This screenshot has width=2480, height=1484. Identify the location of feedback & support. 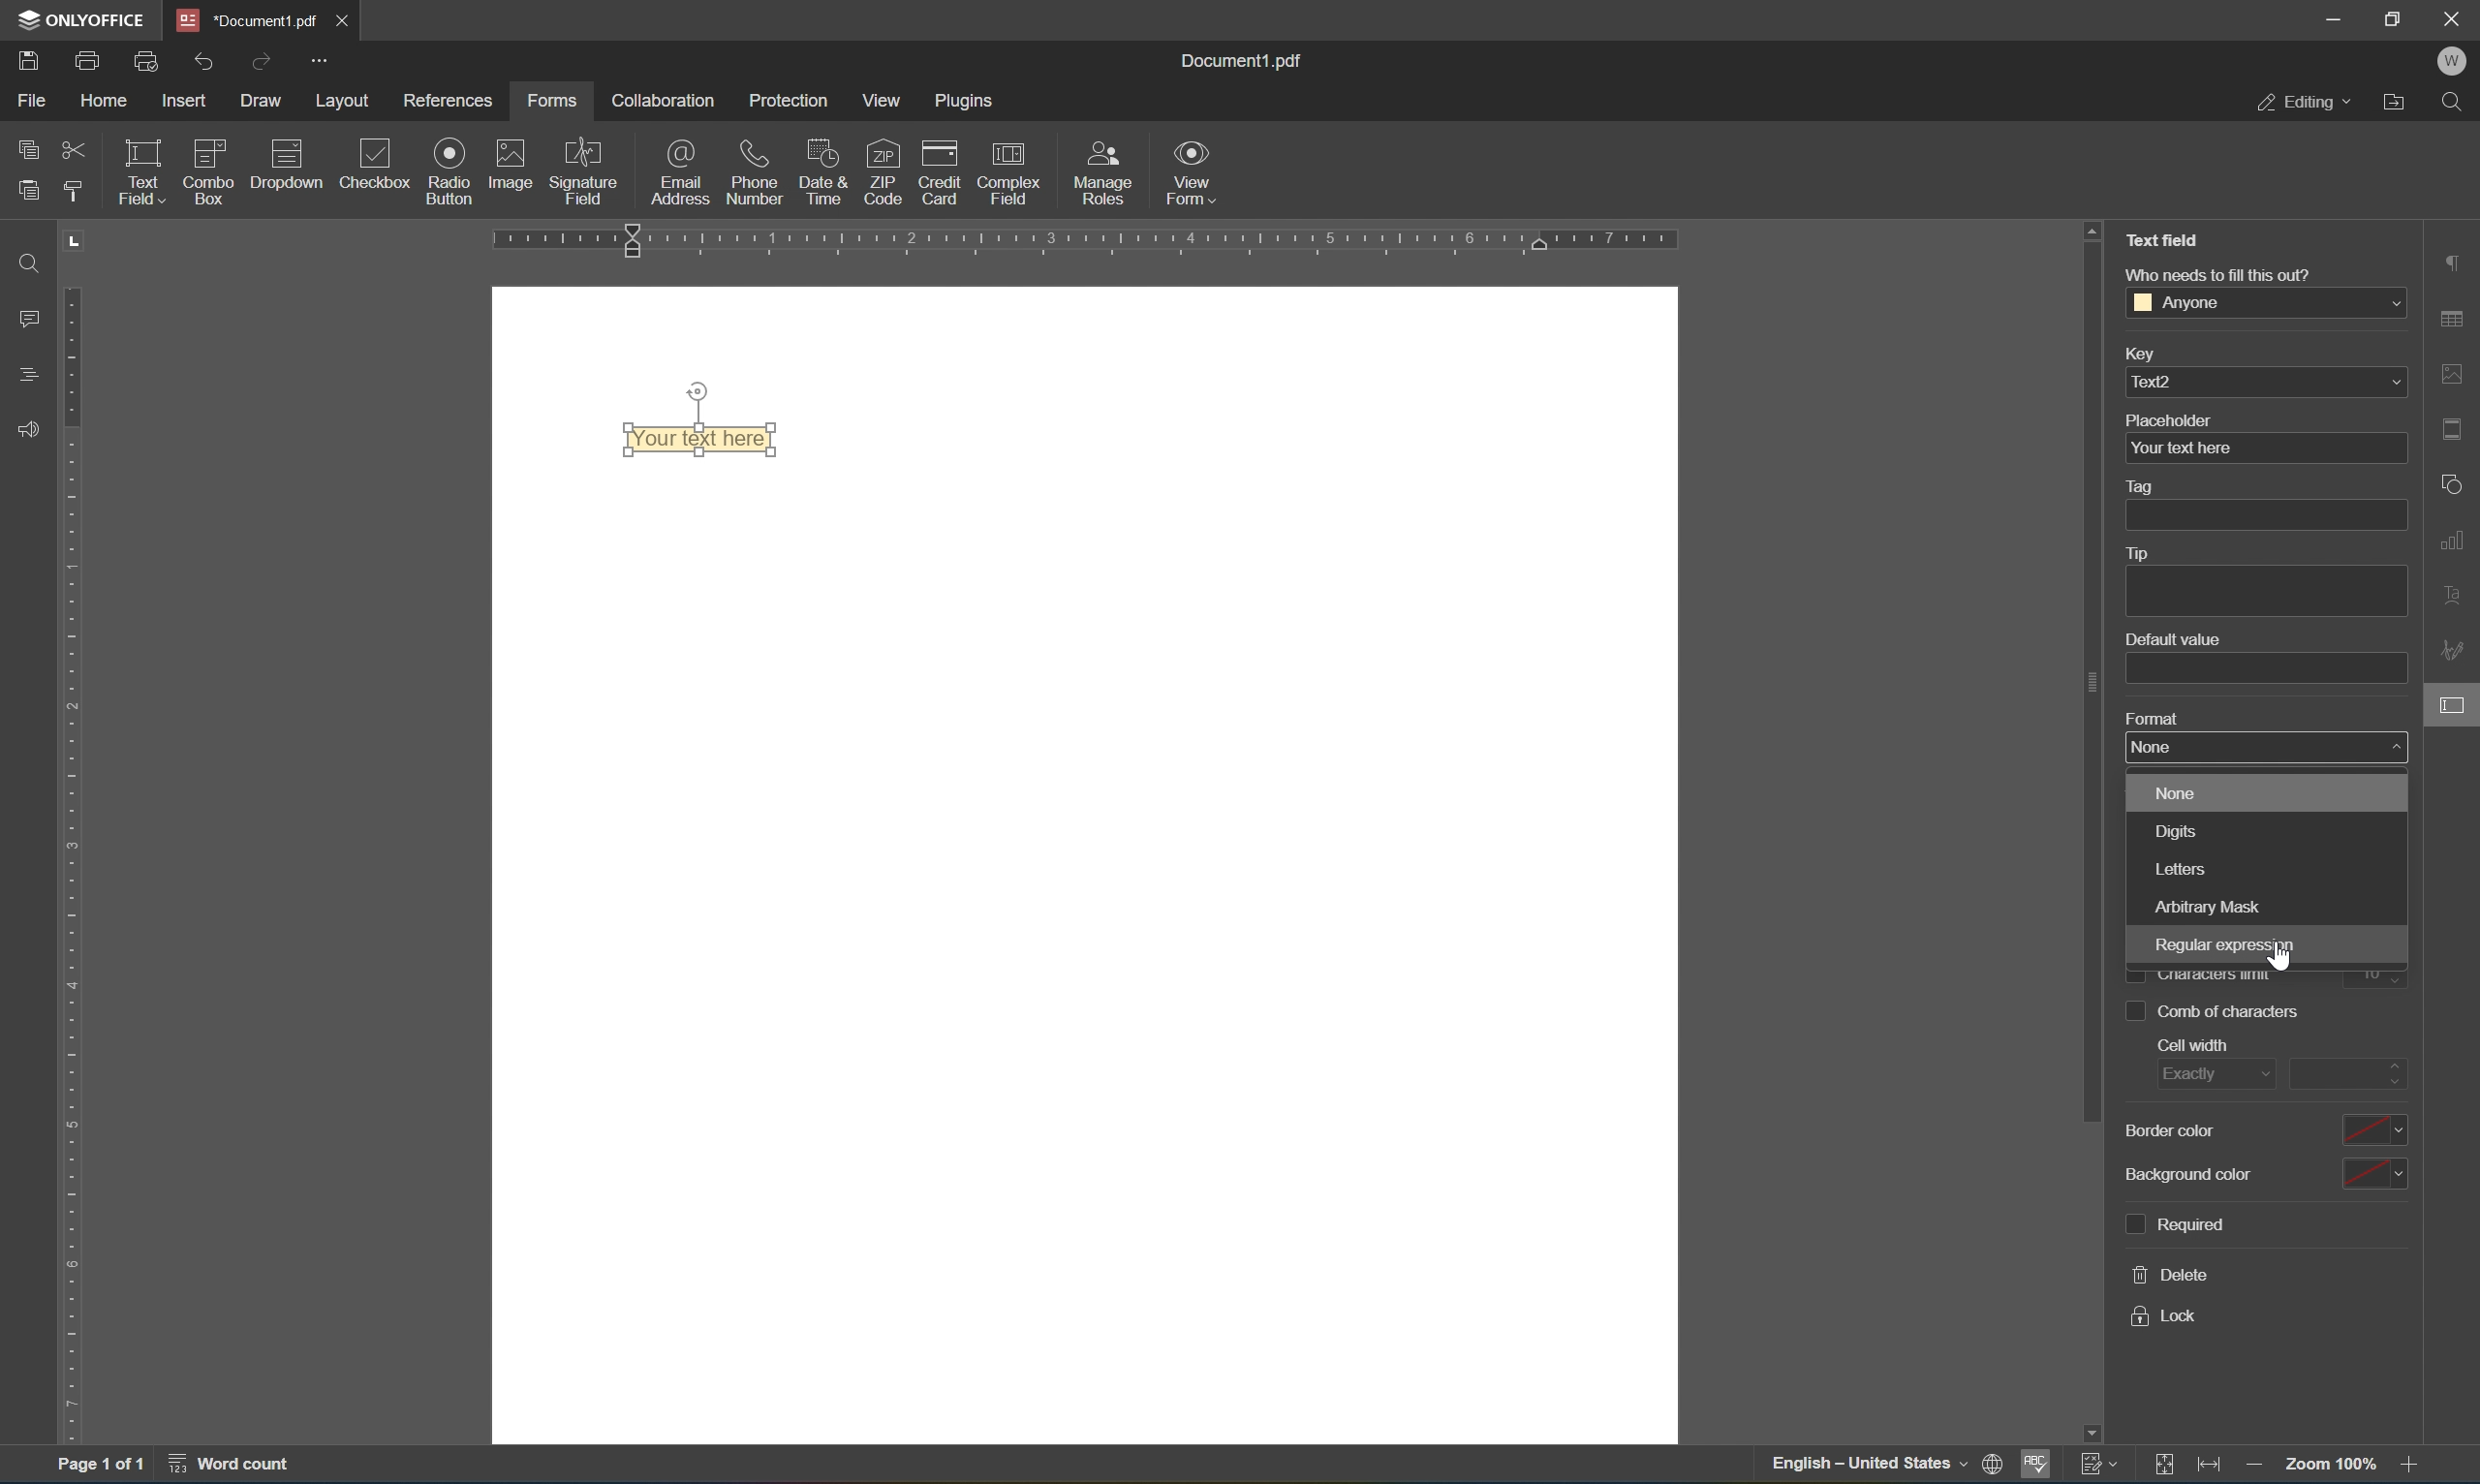
(27, 424).